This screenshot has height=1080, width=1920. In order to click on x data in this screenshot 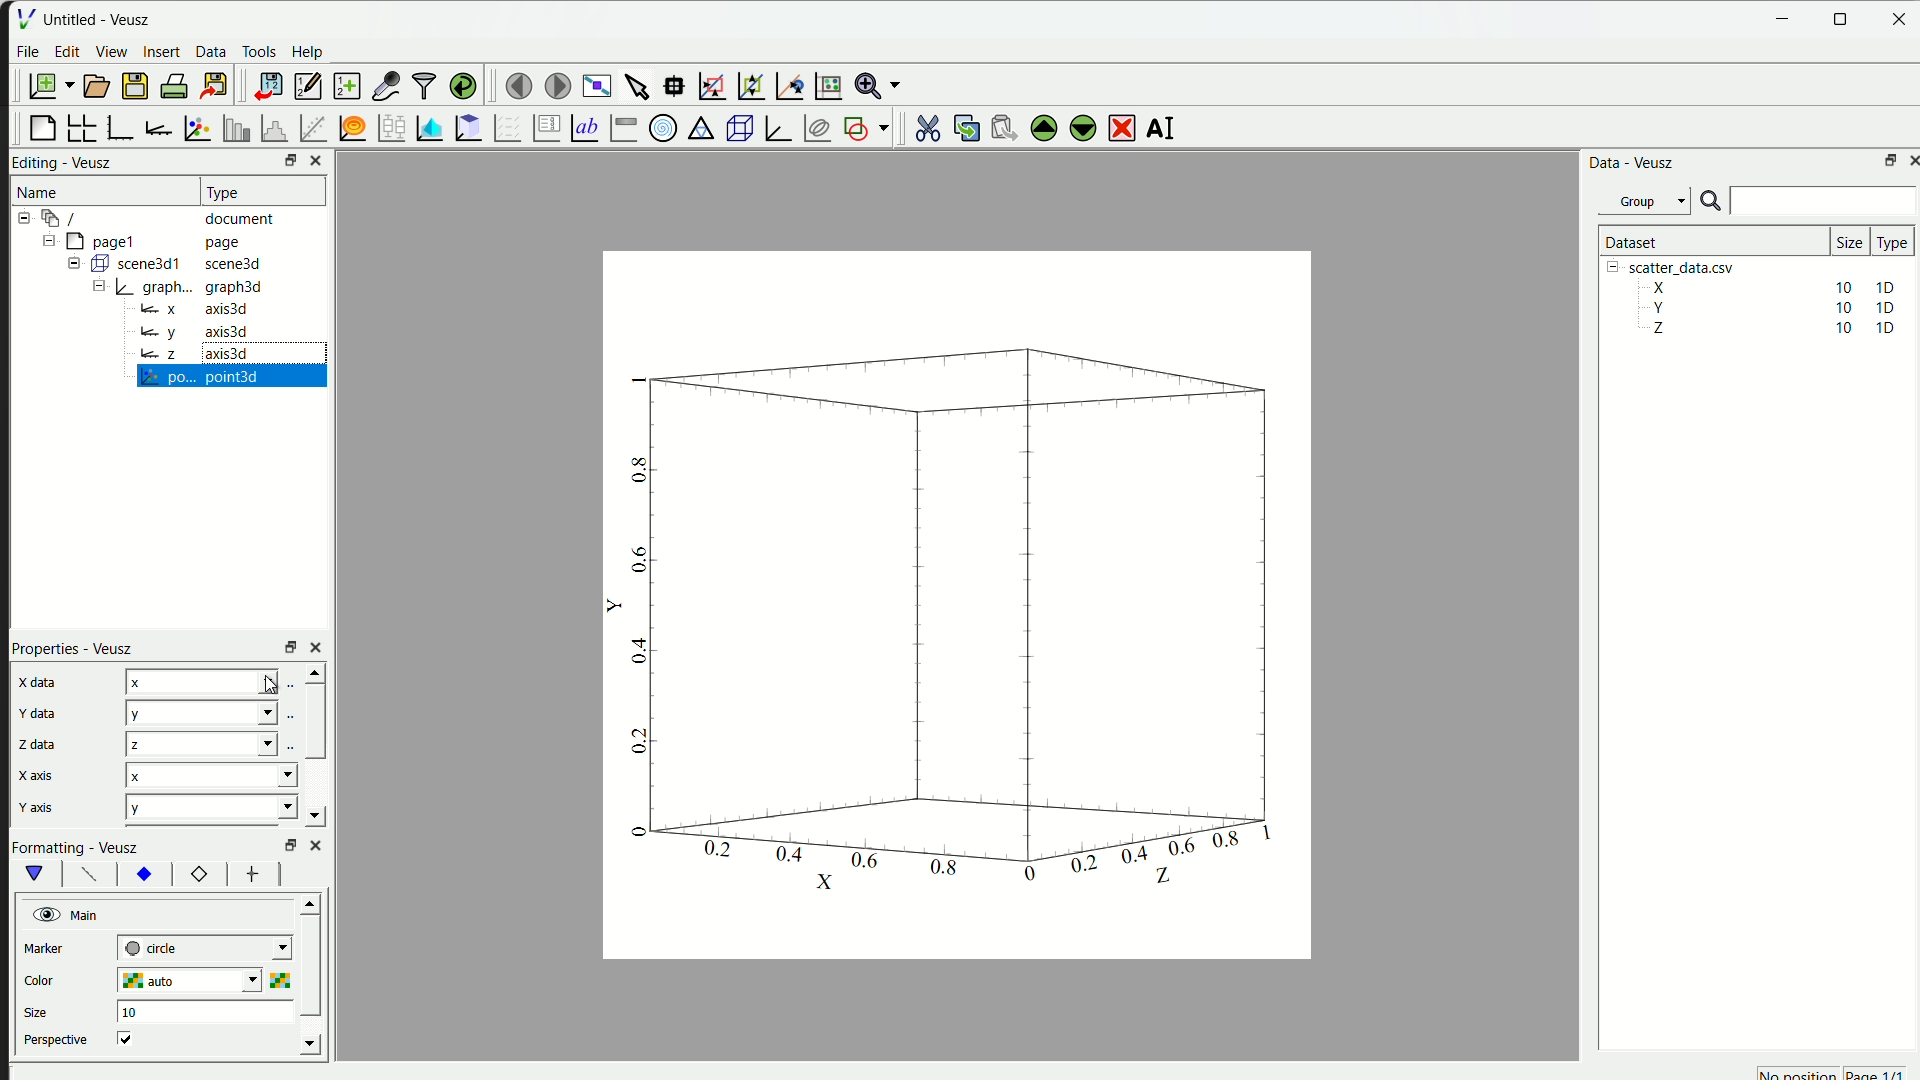, I will do `click(38, 682)`.